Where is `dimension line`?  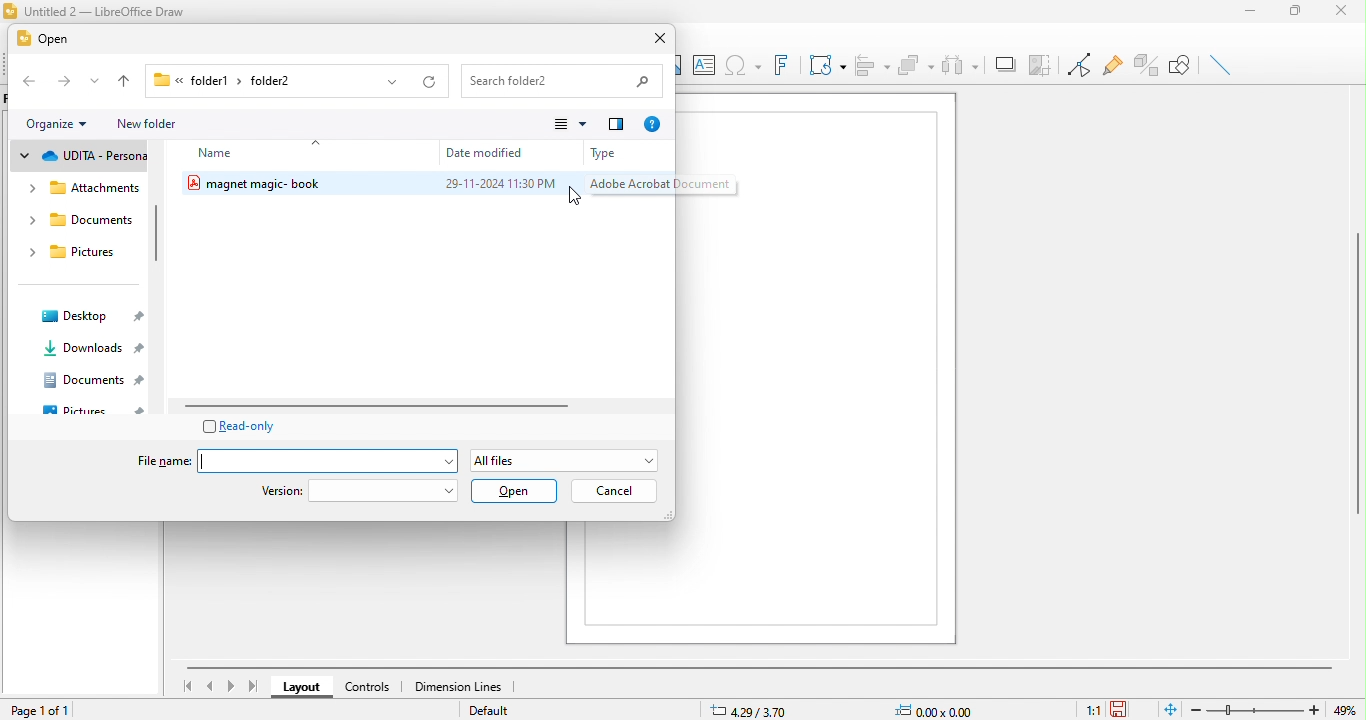 dimension line is located at coordinates (457, 686).